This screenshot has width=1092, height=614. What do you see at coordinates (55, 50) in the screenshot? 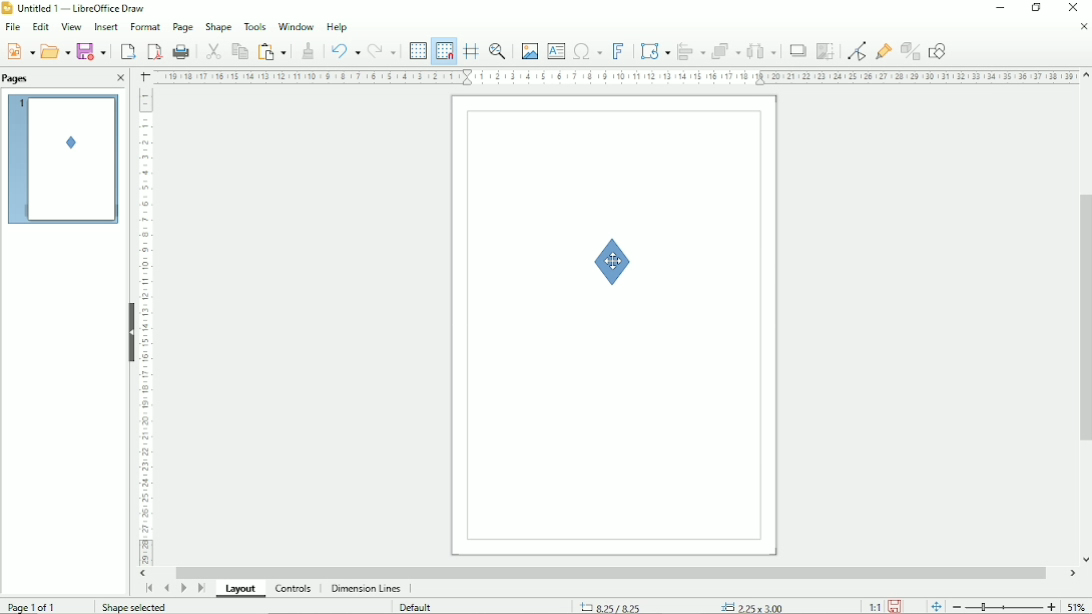
I see `Open` at bounding box center [55, 50].